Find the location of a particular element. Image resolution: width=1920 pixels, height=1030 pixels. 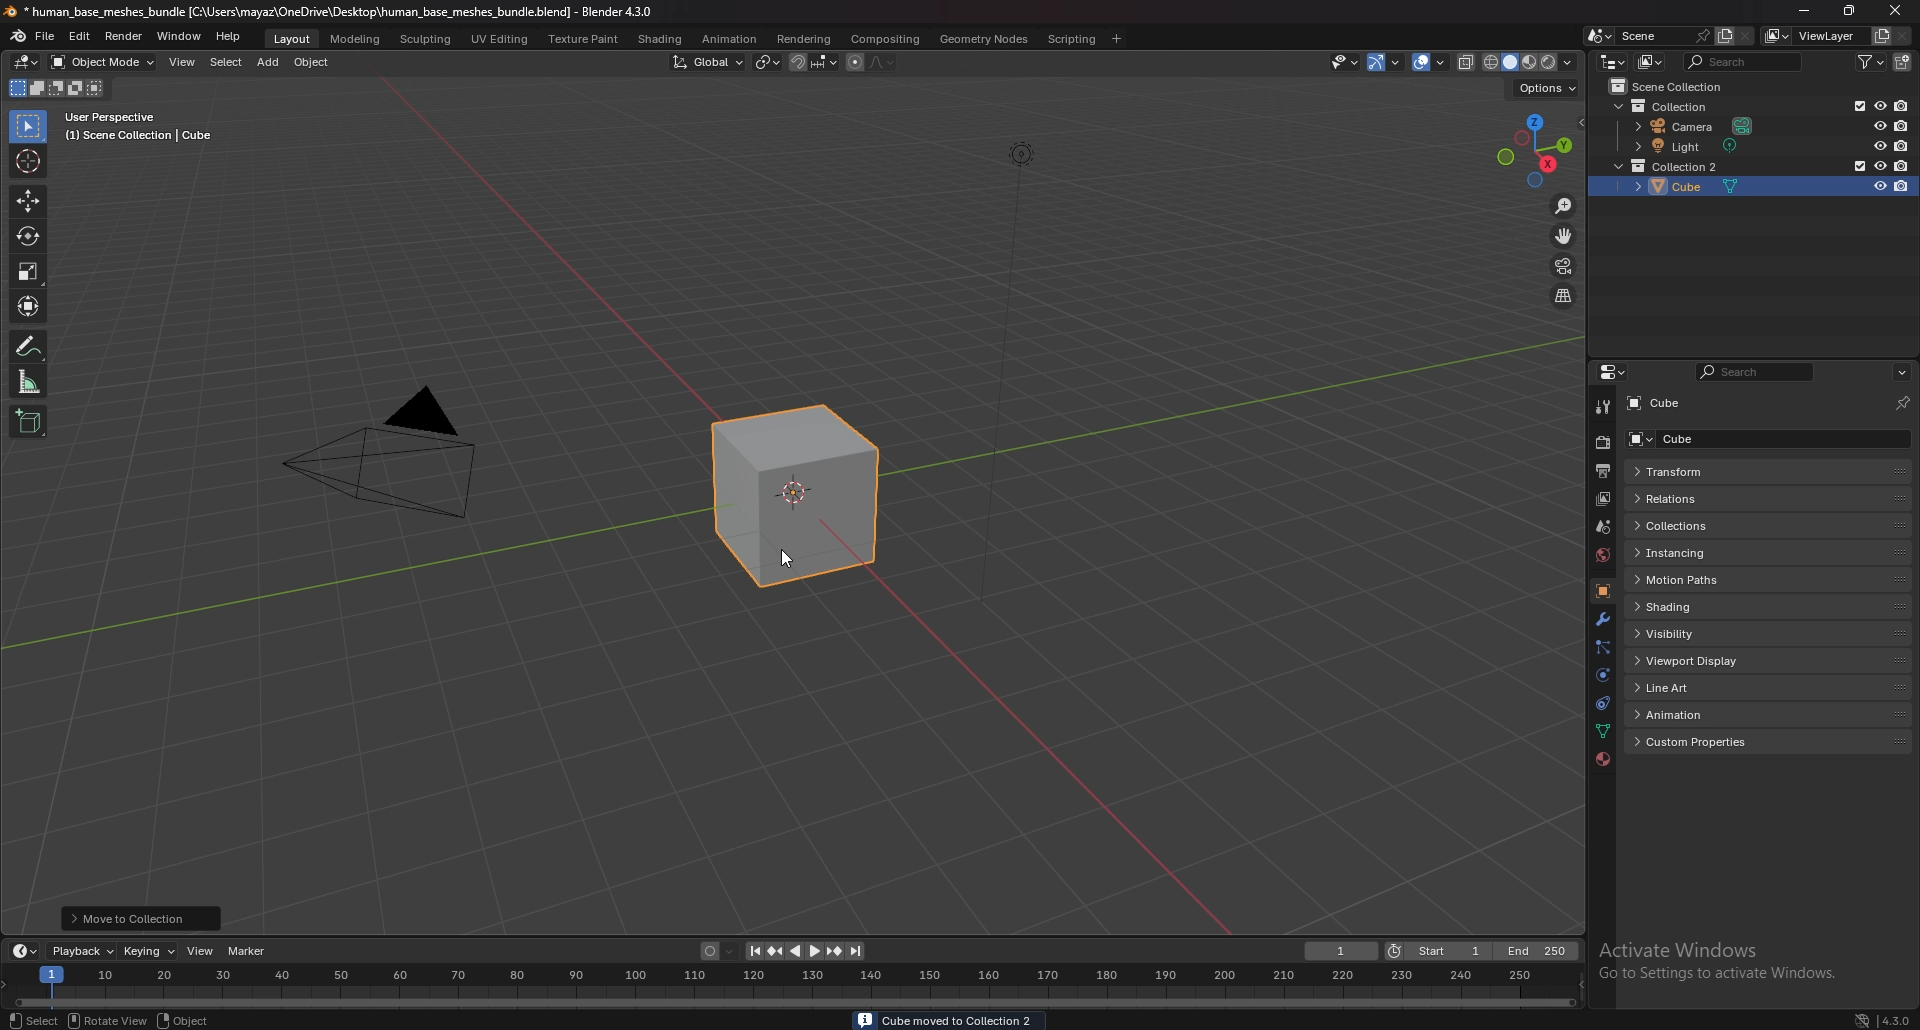

lighting is located at coordinates (1021, 154).